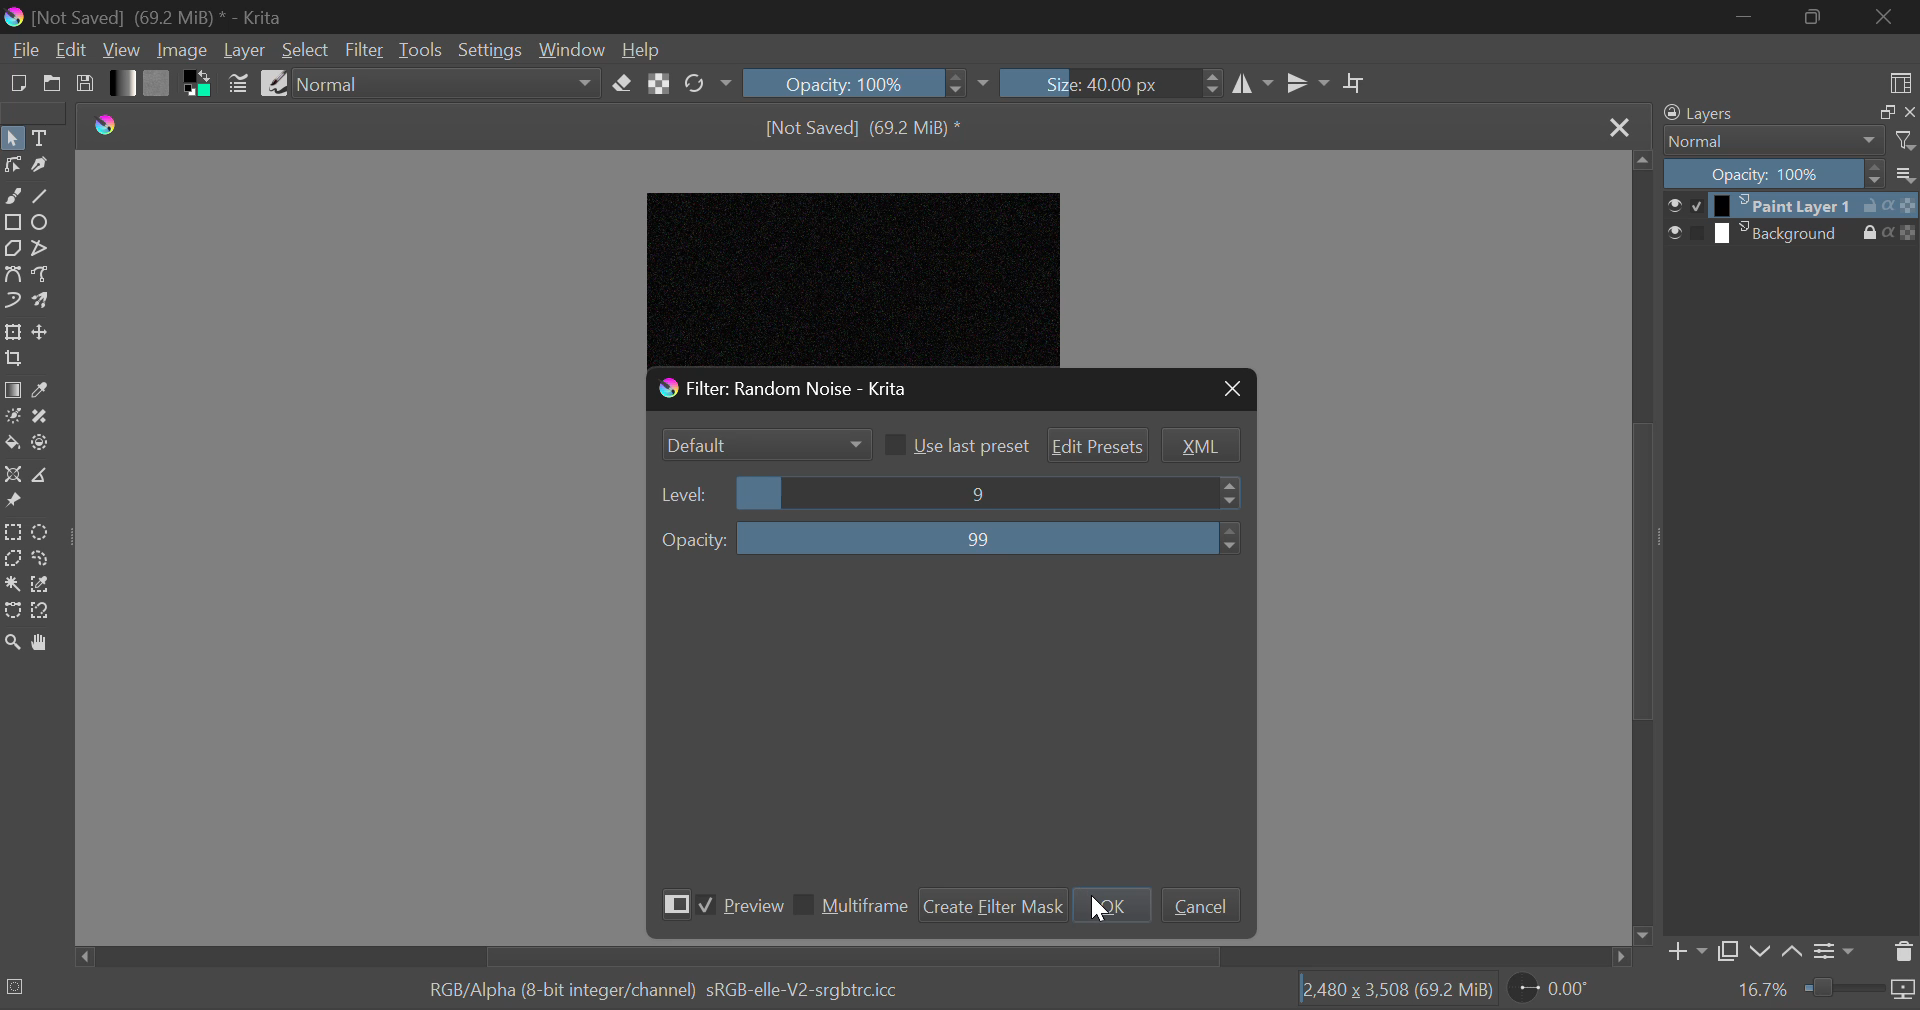 The height and width of the screenshot is (1010, 1920). I want to click on level, so click(686, 495).